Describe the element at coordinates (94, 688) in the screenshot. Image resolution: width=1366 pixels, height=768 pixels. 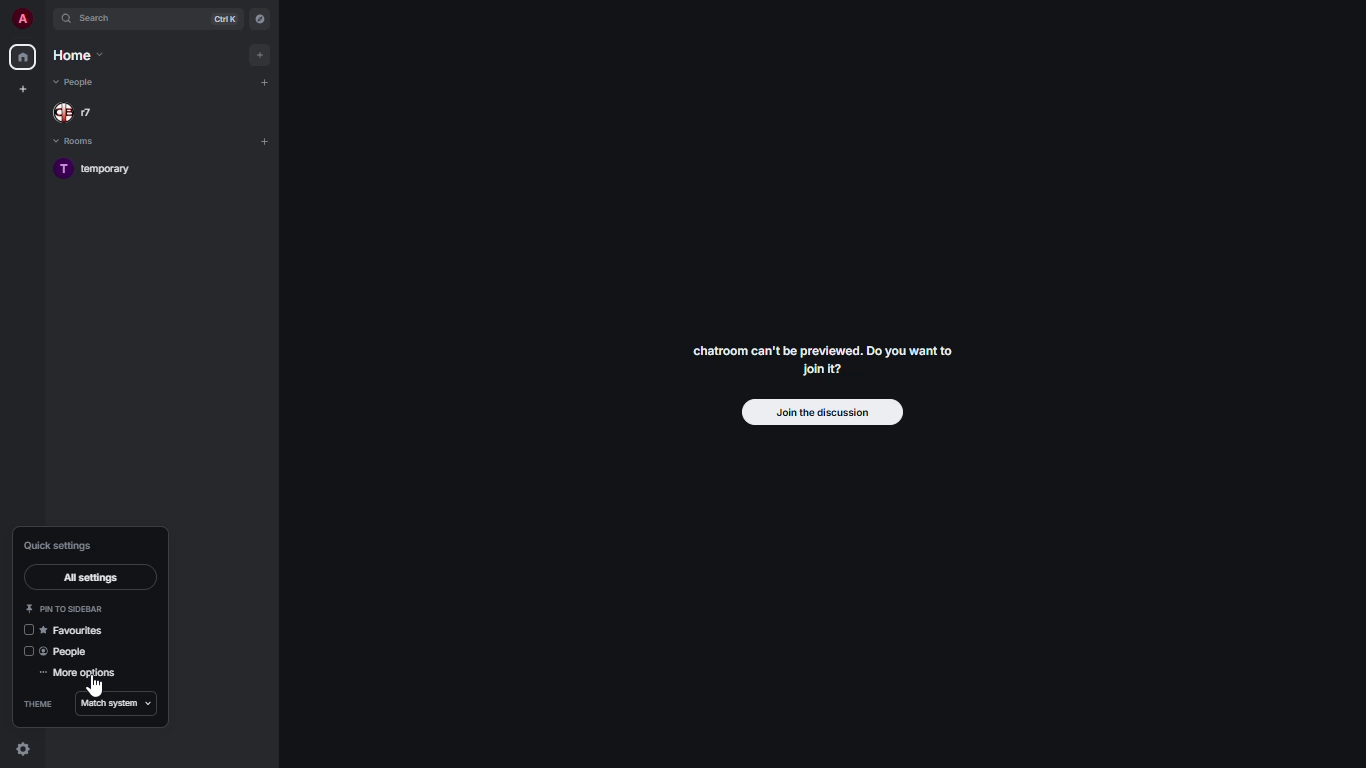
I see `cursor` at that location.